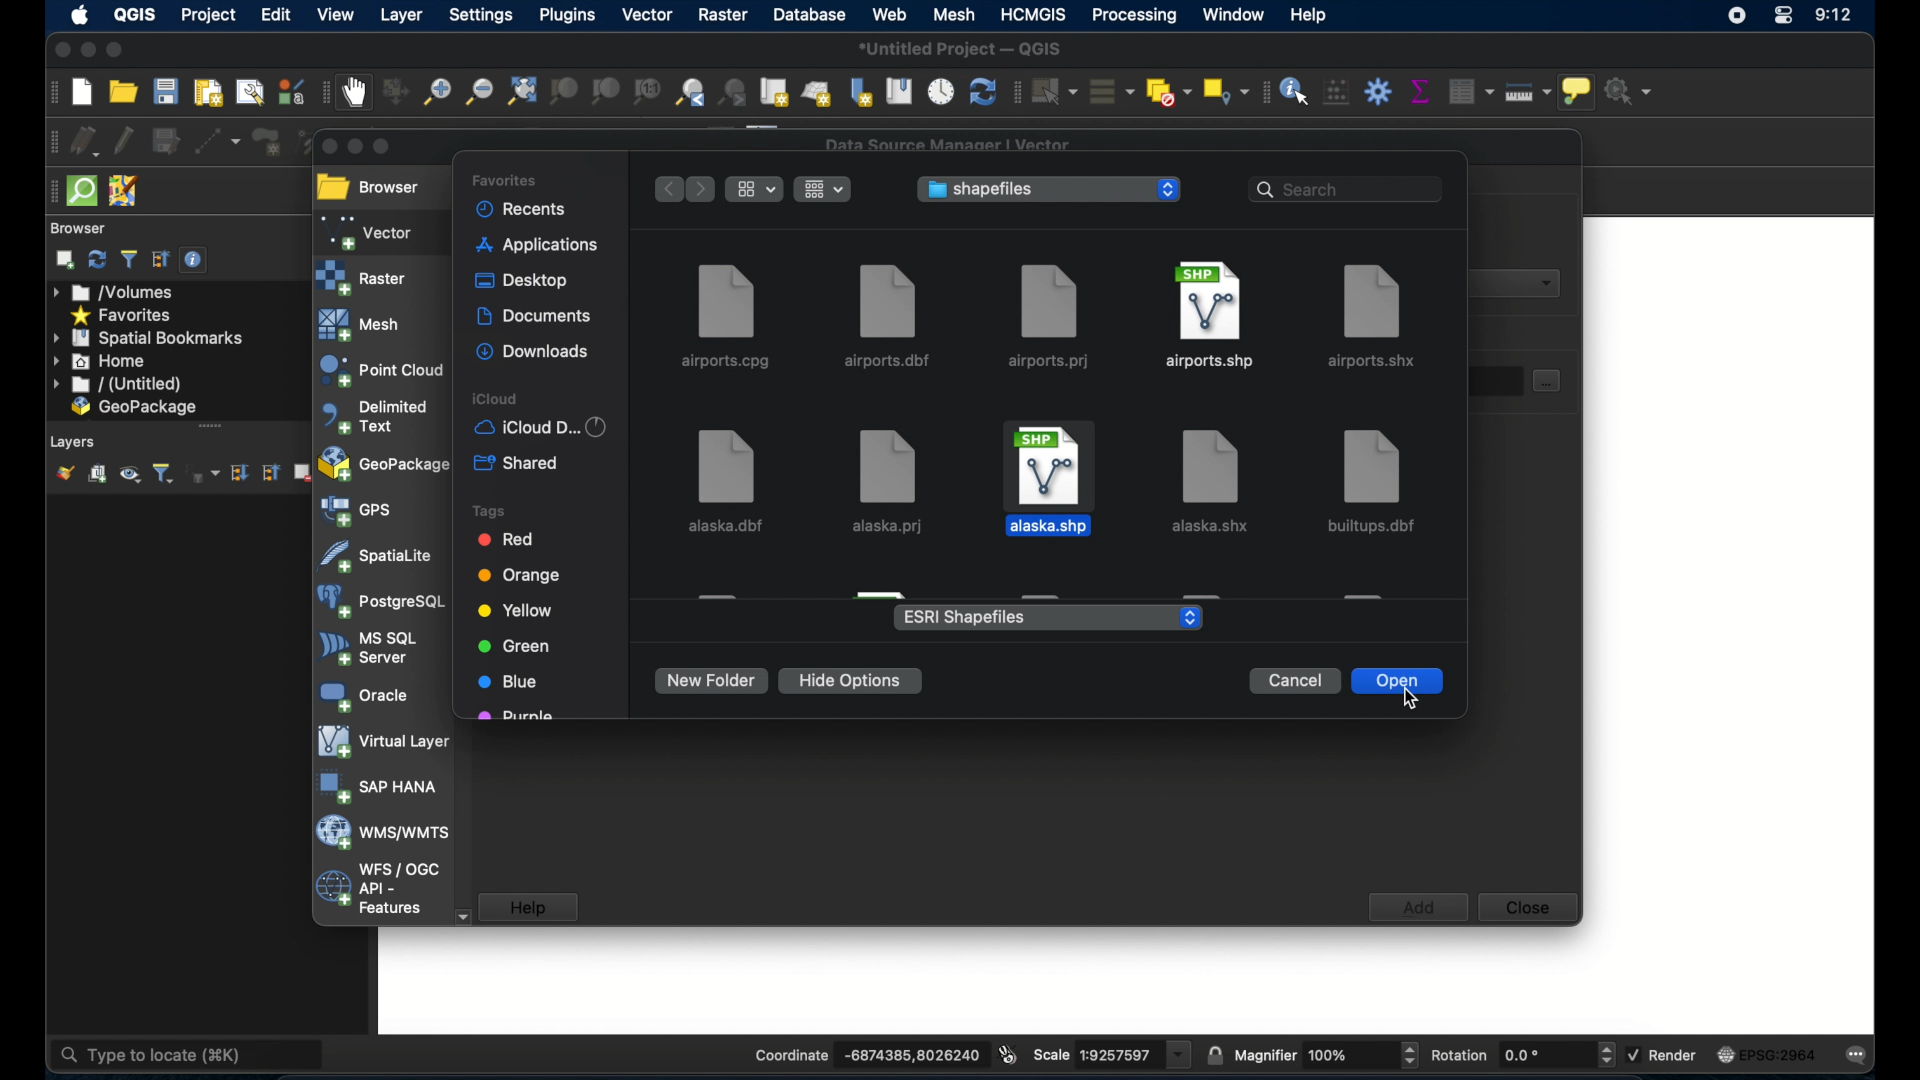  What do you see at coordinates (1316, 16) in the screenshot?
I see `help` at bounding box center [1316, 16].